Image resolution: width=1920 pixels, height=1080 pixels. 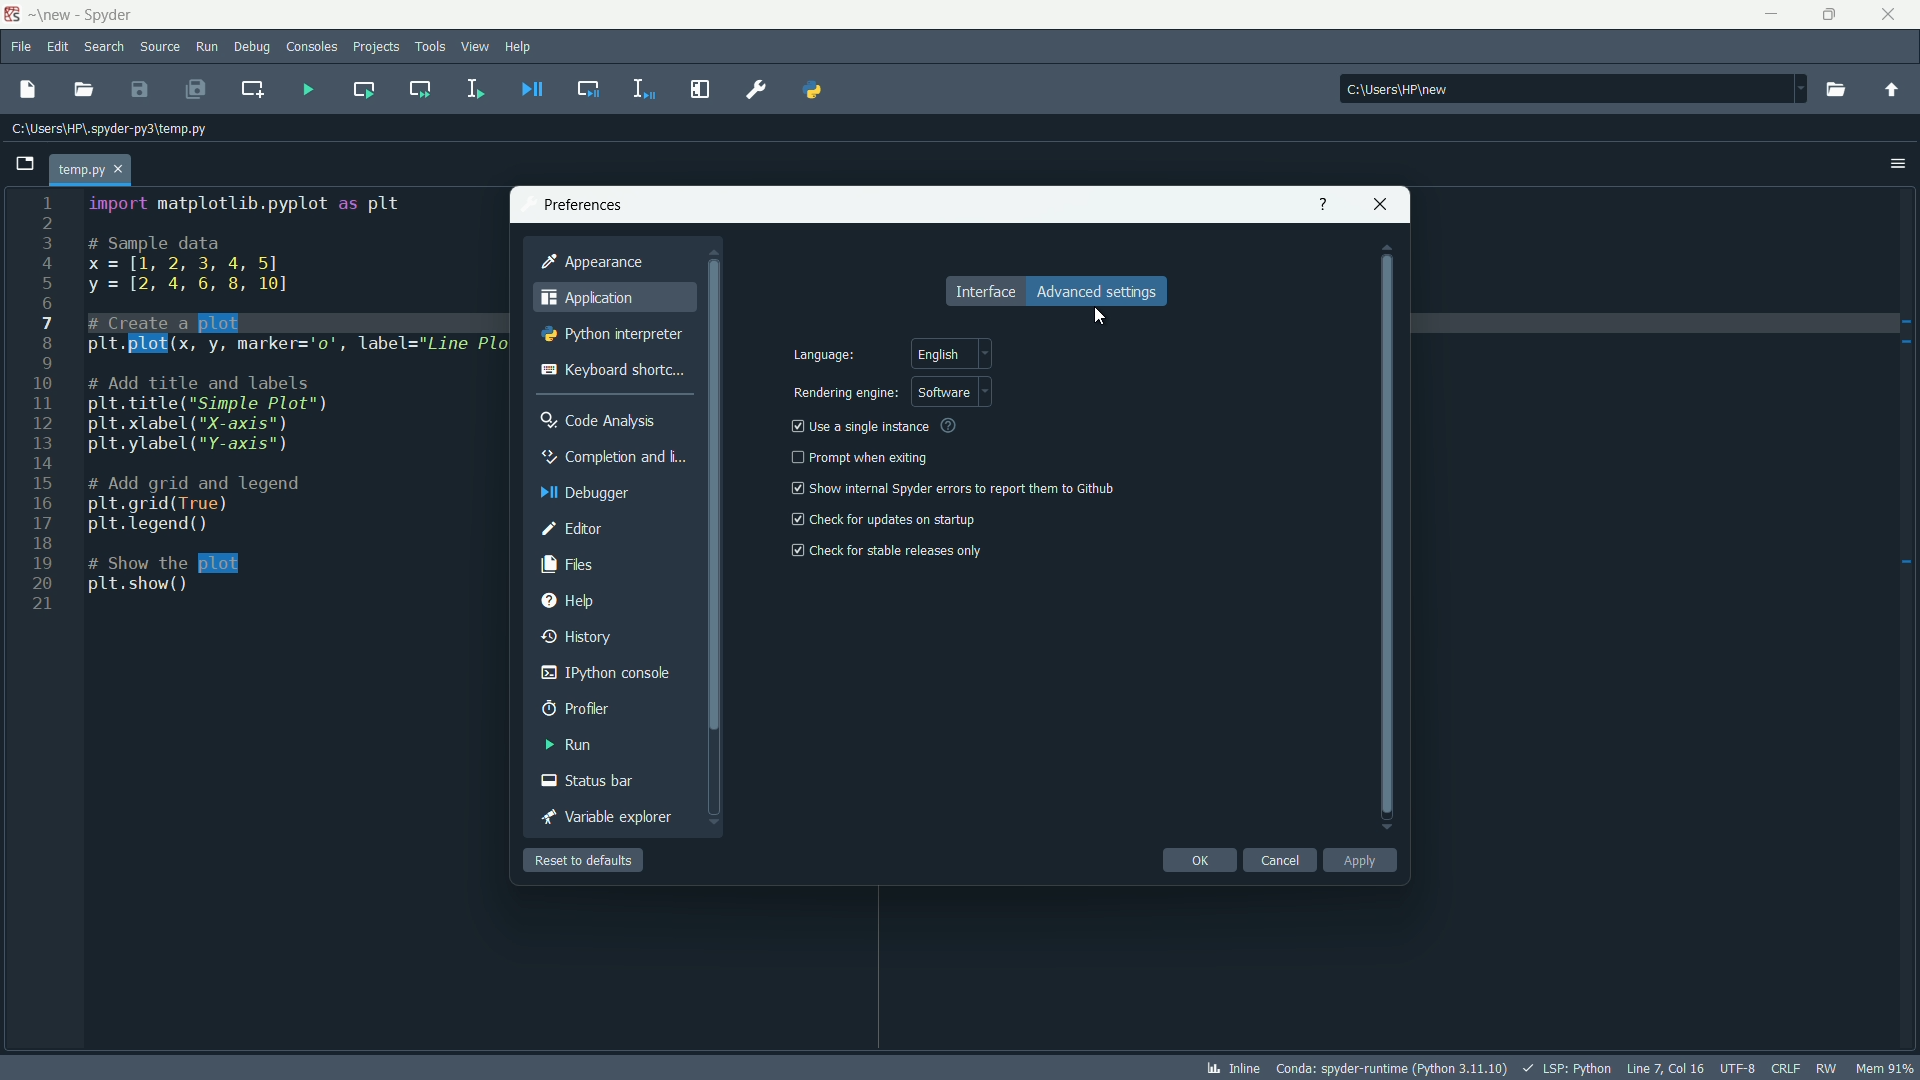 What do you see at coordinates (1199, 860) in the screenshot?
I see `ok` at bounding box center [1199, 860].